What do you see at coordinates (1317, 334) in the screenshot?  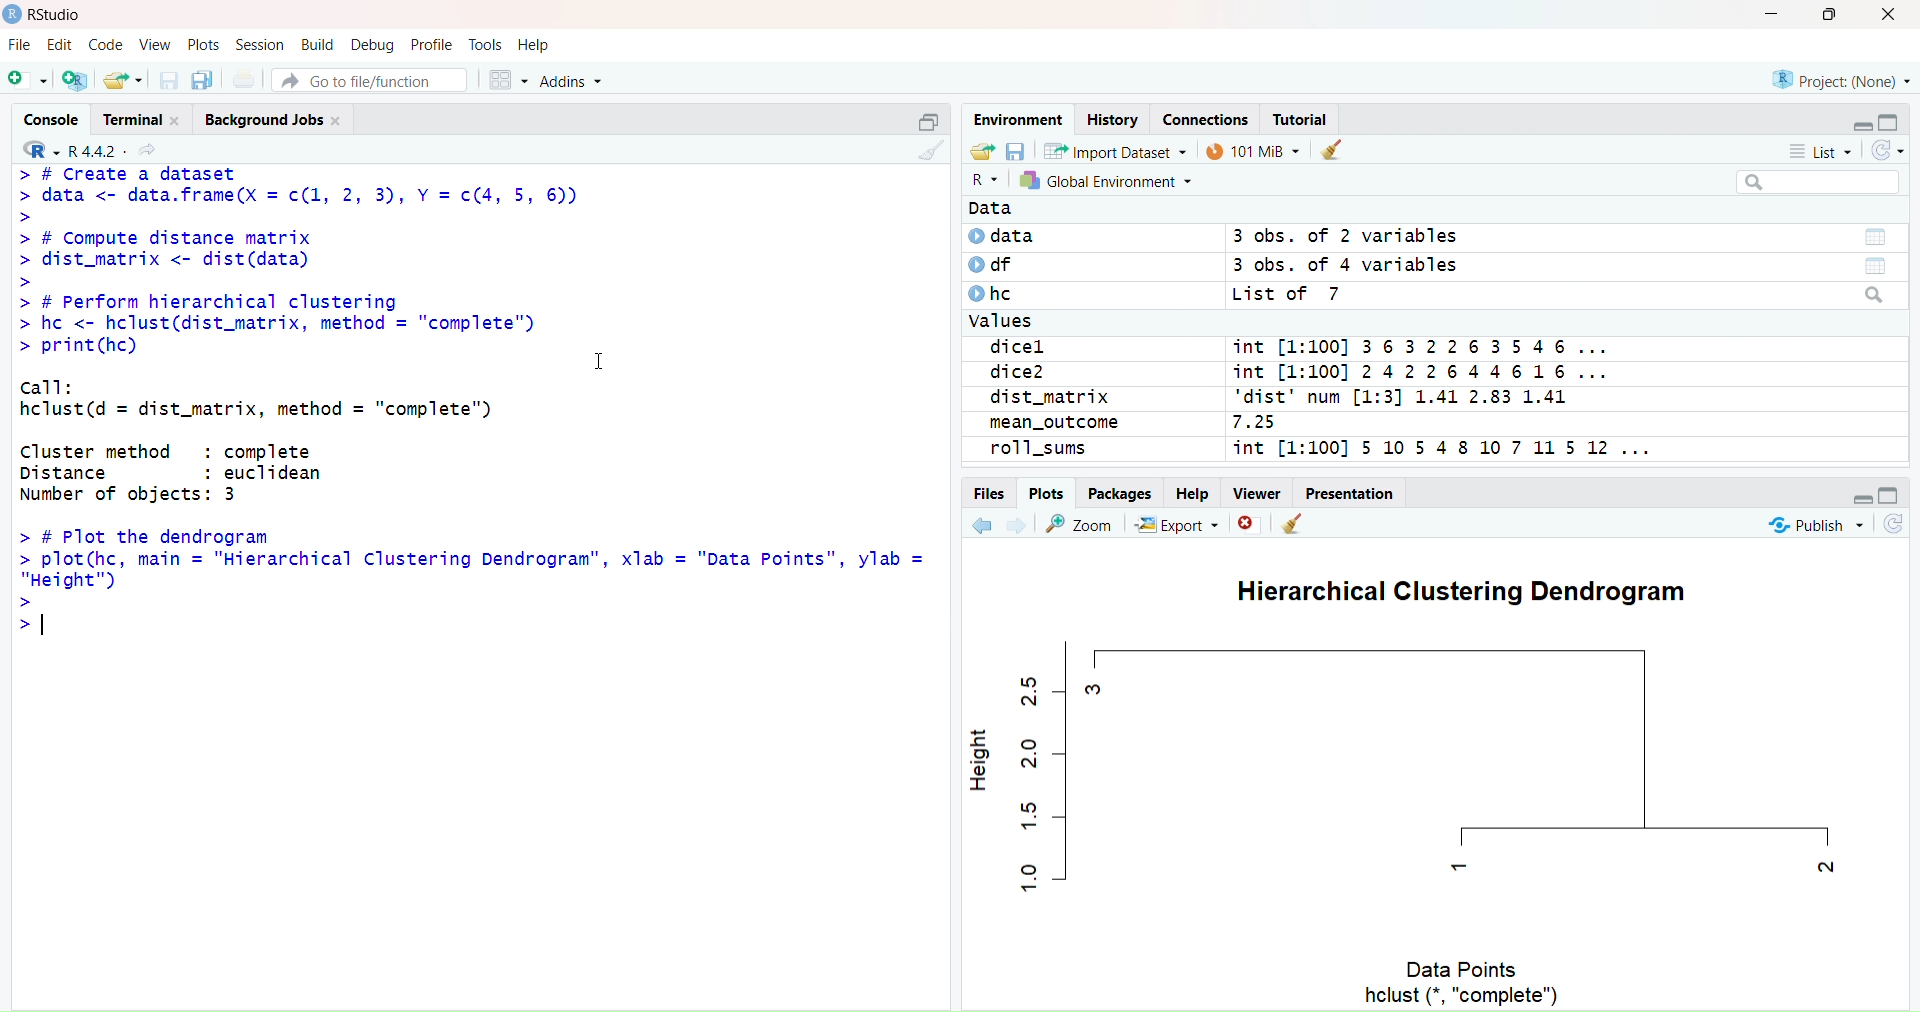 I see `Data

© data 3 obs. of 2 variables

O df 3 obs. of 4 variables

Ohe List of 7

Values
dicel int [1:100] 3632263546 ...
dice2 int [1:100] 2422644616 ...
dist_matrix "dist' num [1:3] 1.41 2.83 1.41
mean_outcome 7.25
roll_sums int [1:100] 5 10 54 8 10 7 11 5 12 ...` at bounding box center [1317, 334].